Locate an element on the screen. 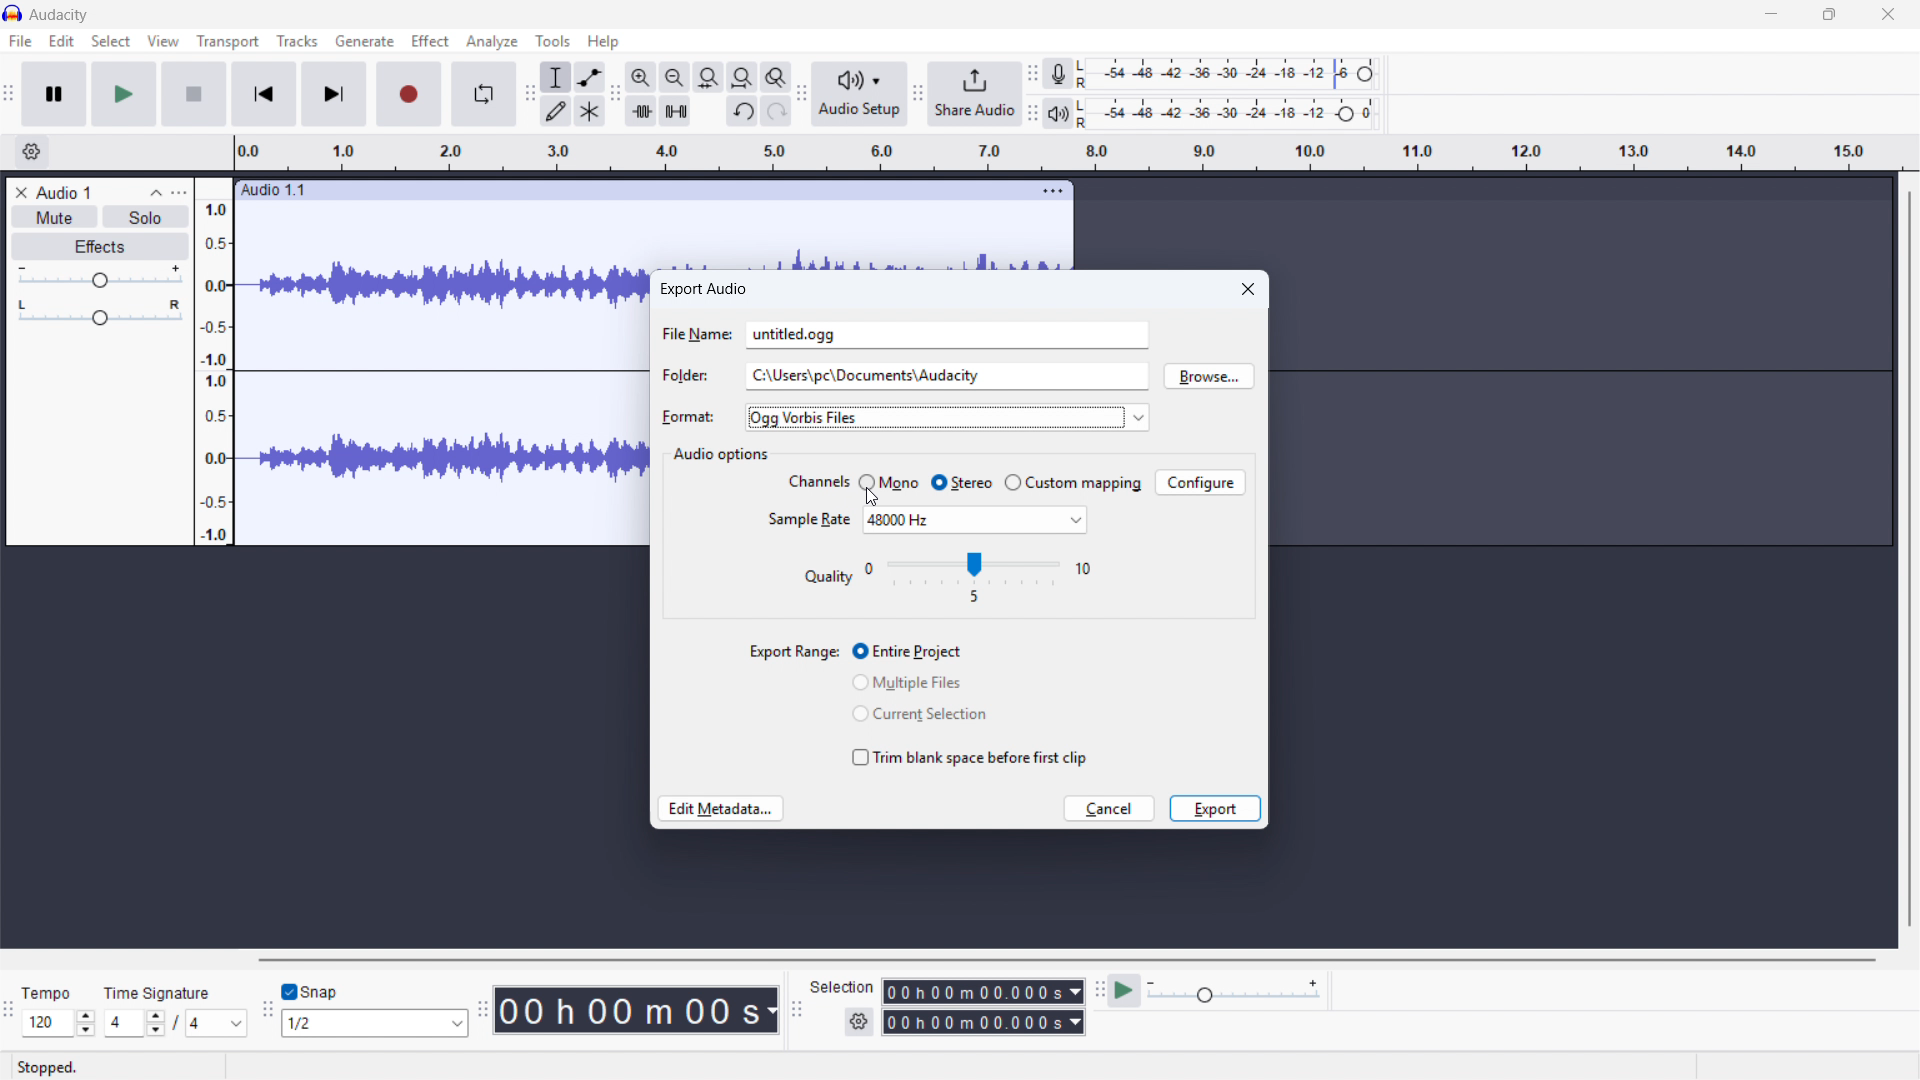 The image size is (1920, 1080). Set snapping  is located at coordinates (374, 1023).